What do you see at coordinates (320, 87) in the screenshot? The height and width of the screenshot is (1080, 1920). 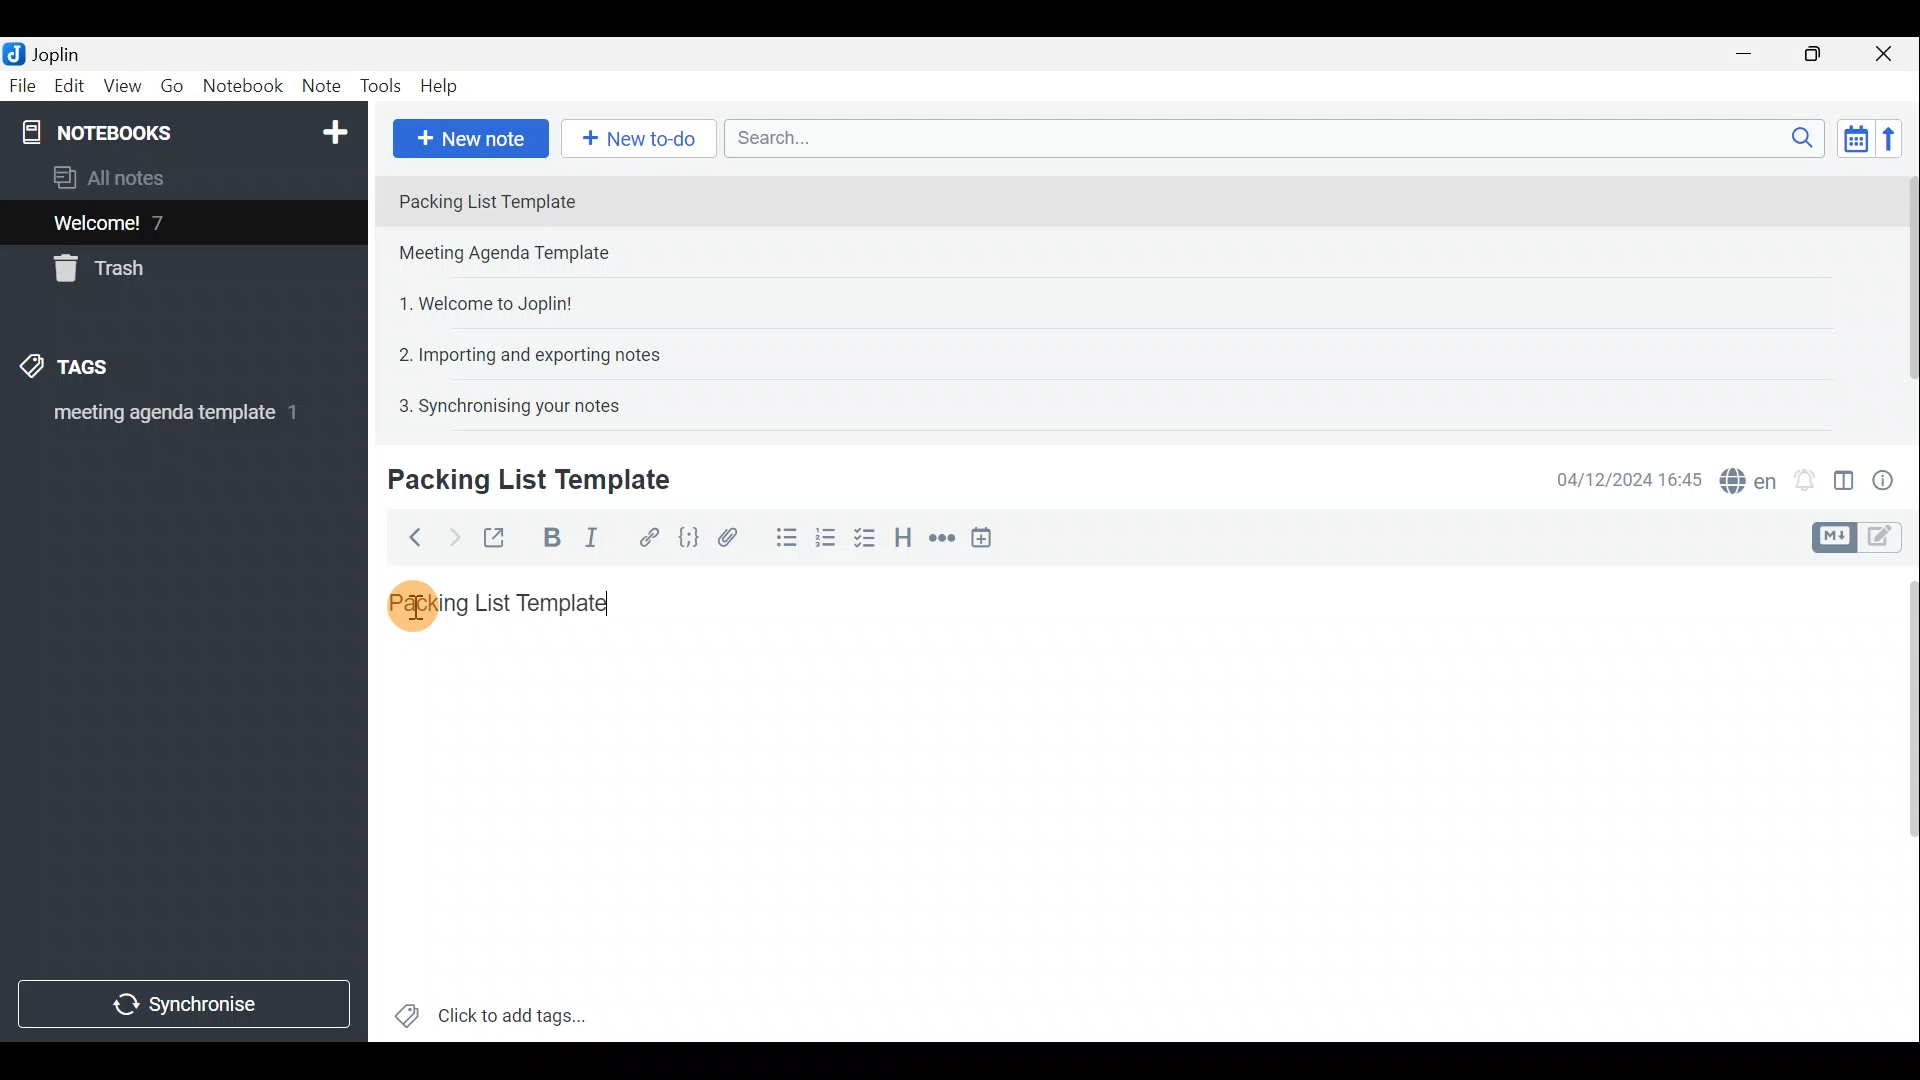 I see `Note` at bounding box center [320, 87].